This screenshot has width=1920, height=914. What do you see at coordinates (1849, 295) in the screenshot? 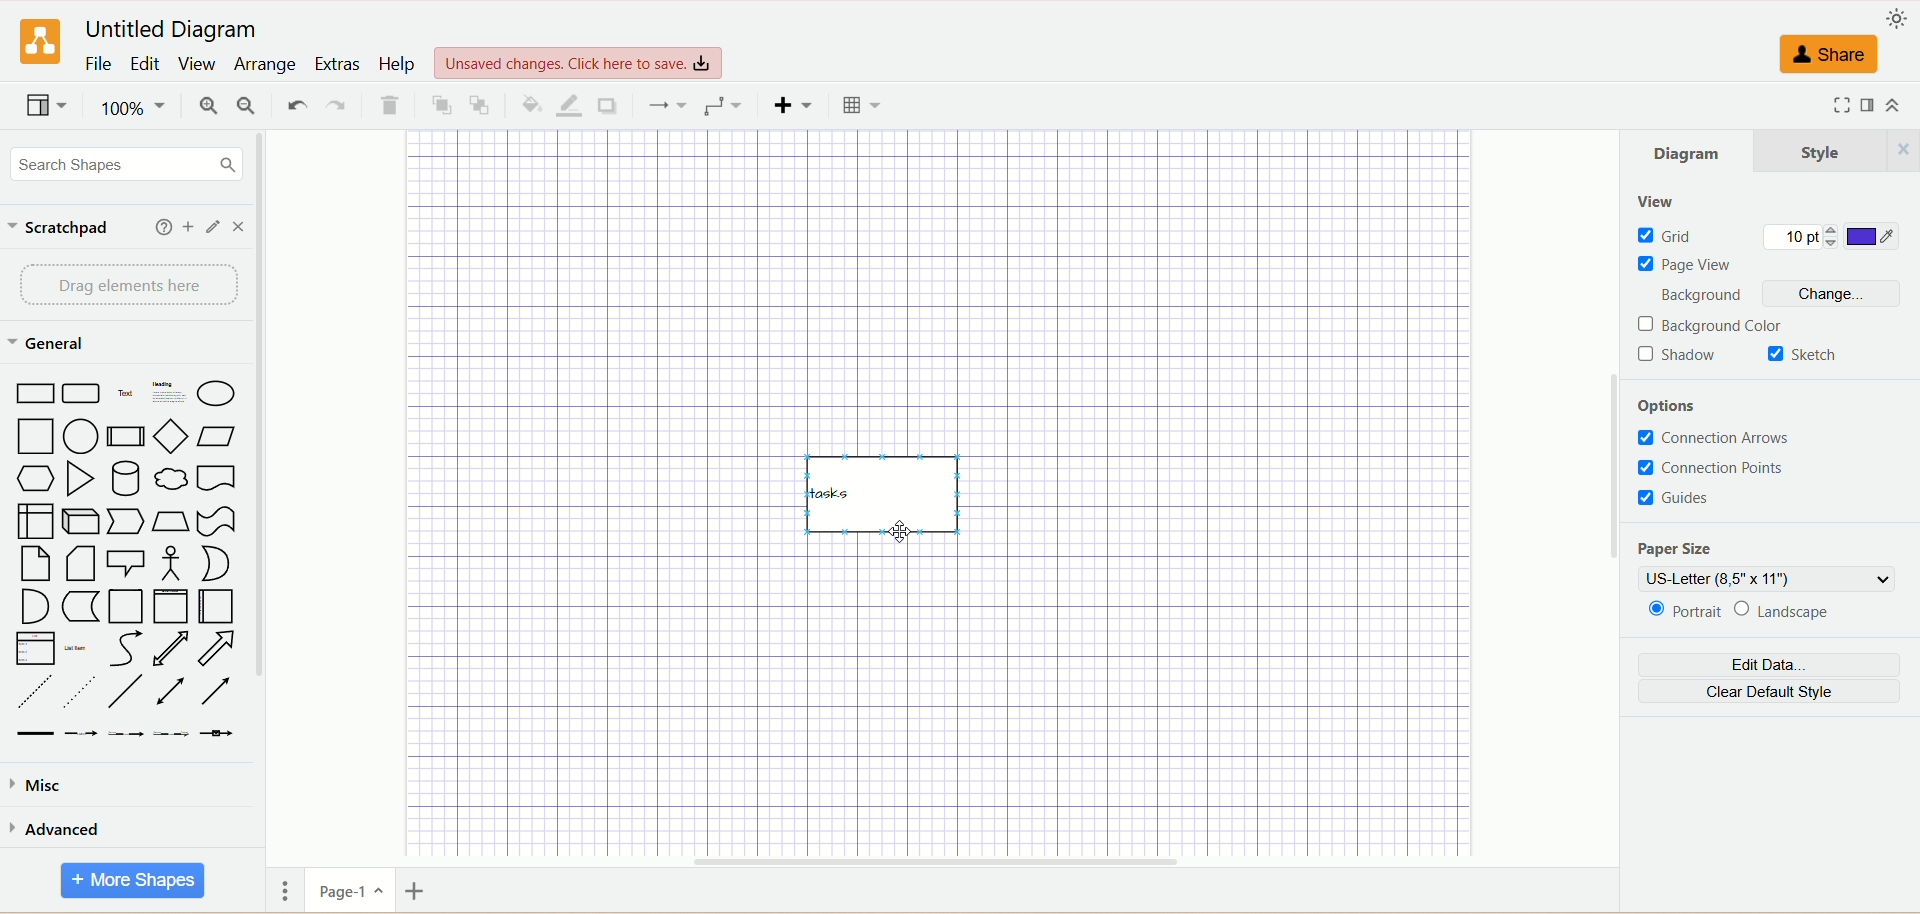
I see `change` at bounding box center [1849, 295].